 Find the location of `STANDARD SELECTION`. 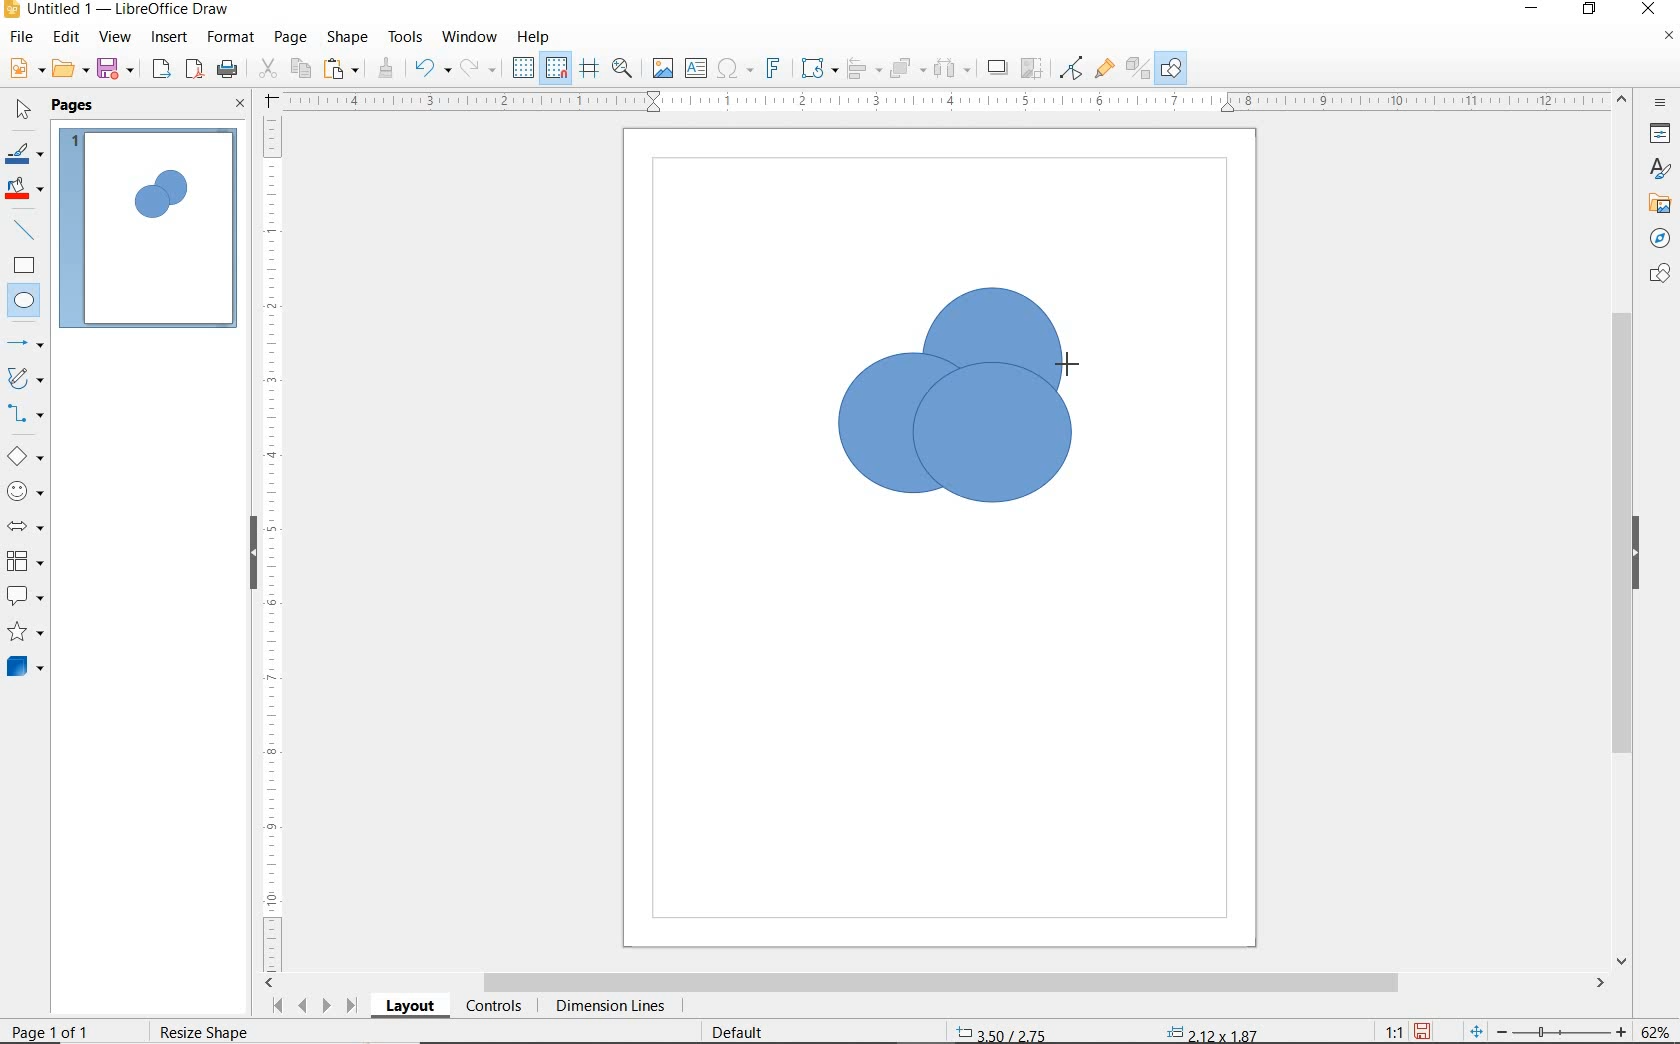

STANDARD SELECTION is located at coordinates (1107, 1027).